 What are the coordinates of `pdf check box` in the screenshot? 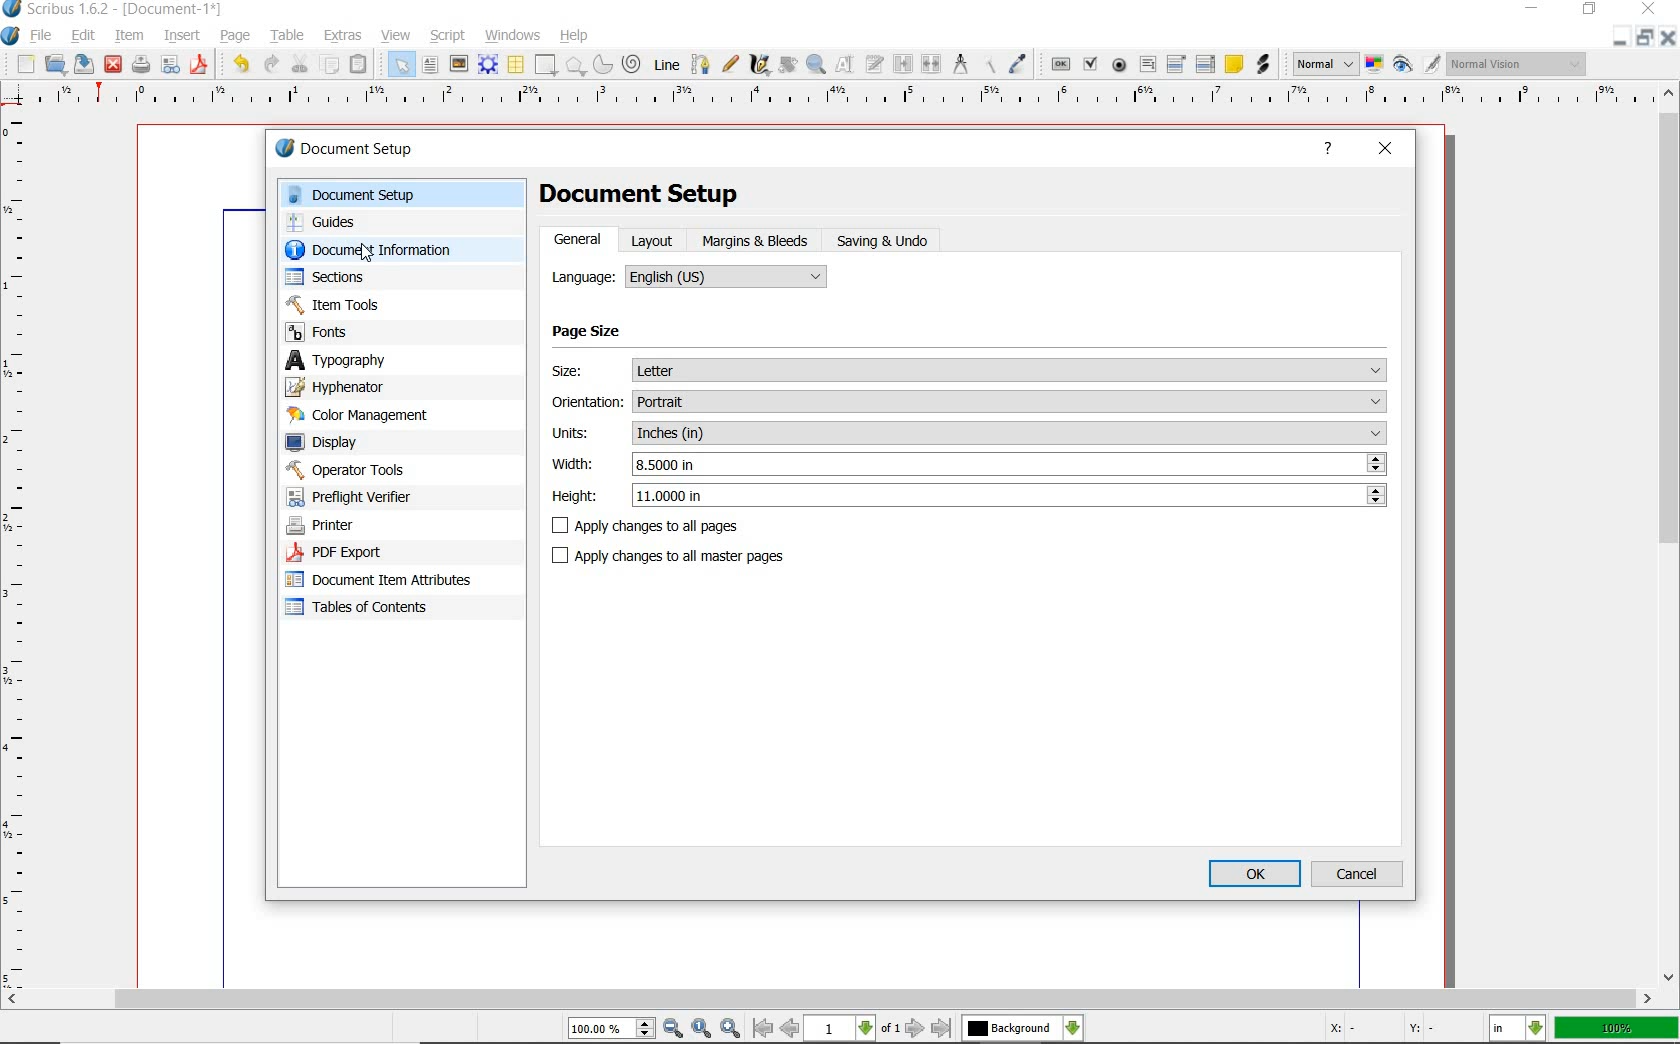 It's located at (1092, 63).